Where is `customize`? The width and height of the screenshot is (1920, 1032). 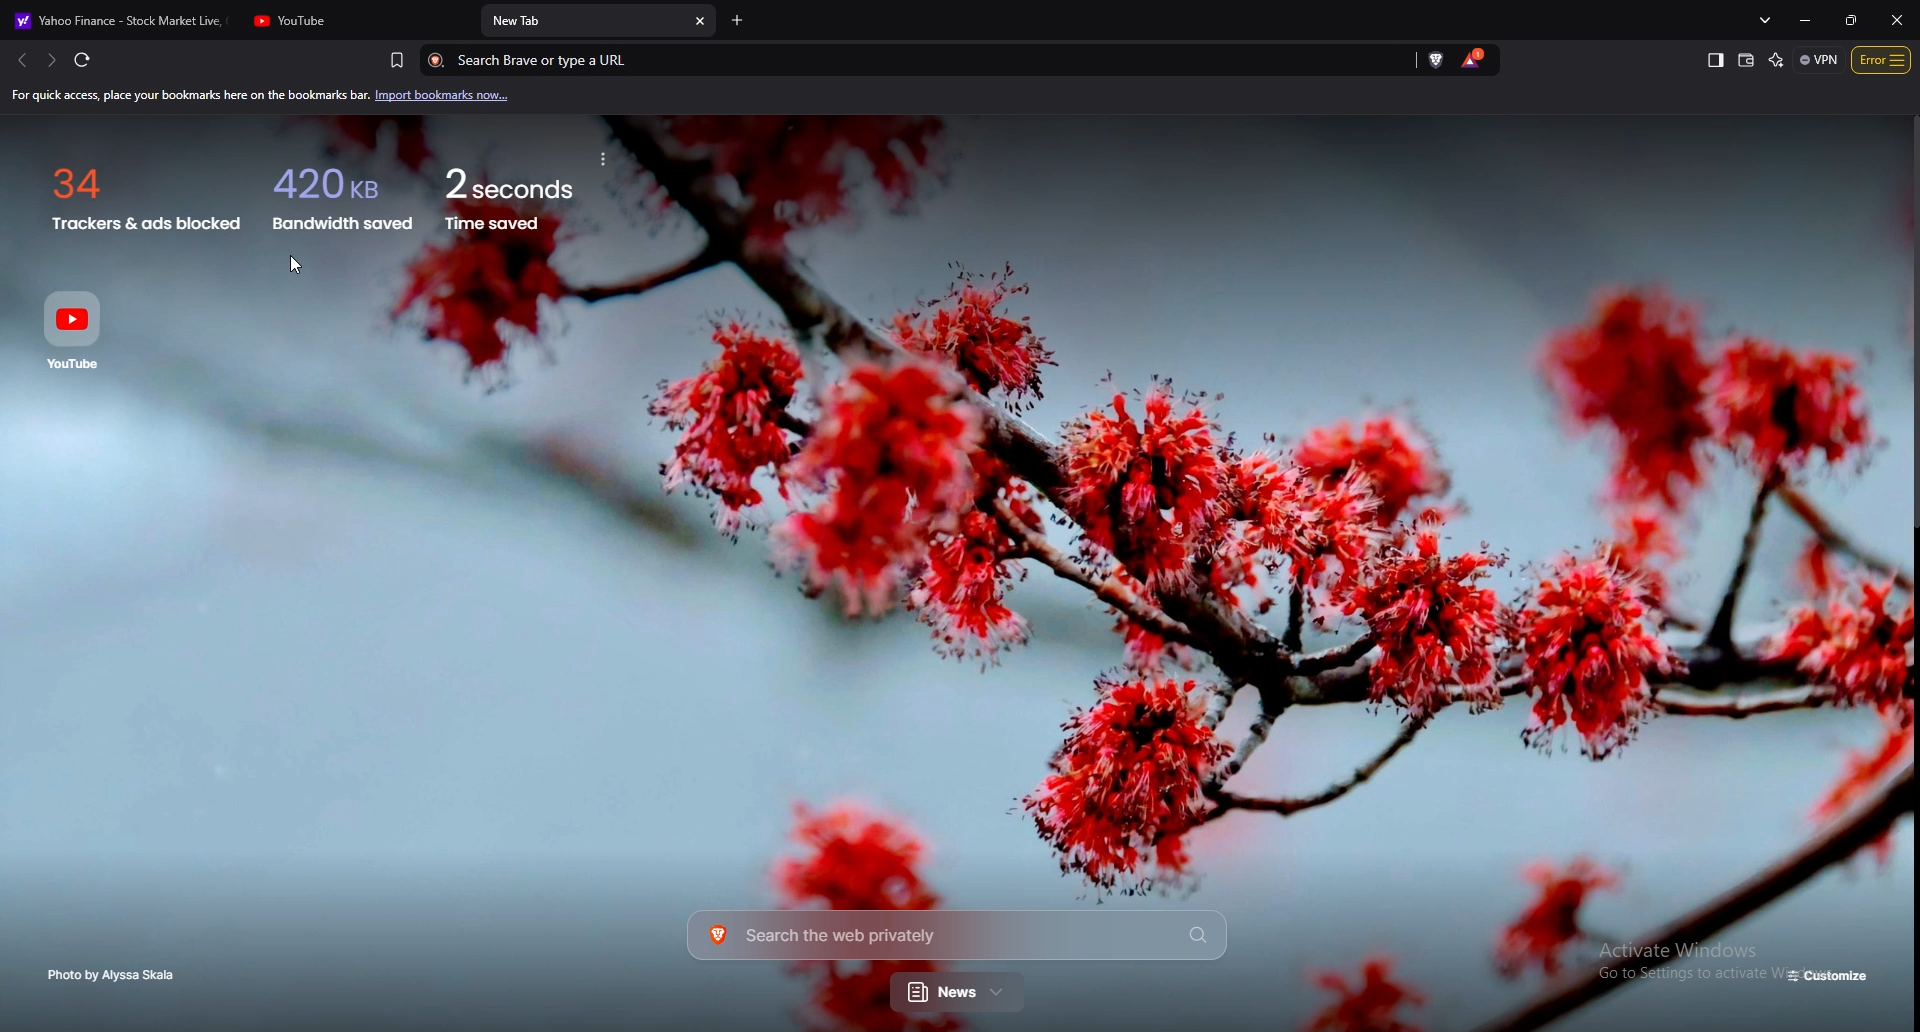
customize is located at coordinates (1830, 977).